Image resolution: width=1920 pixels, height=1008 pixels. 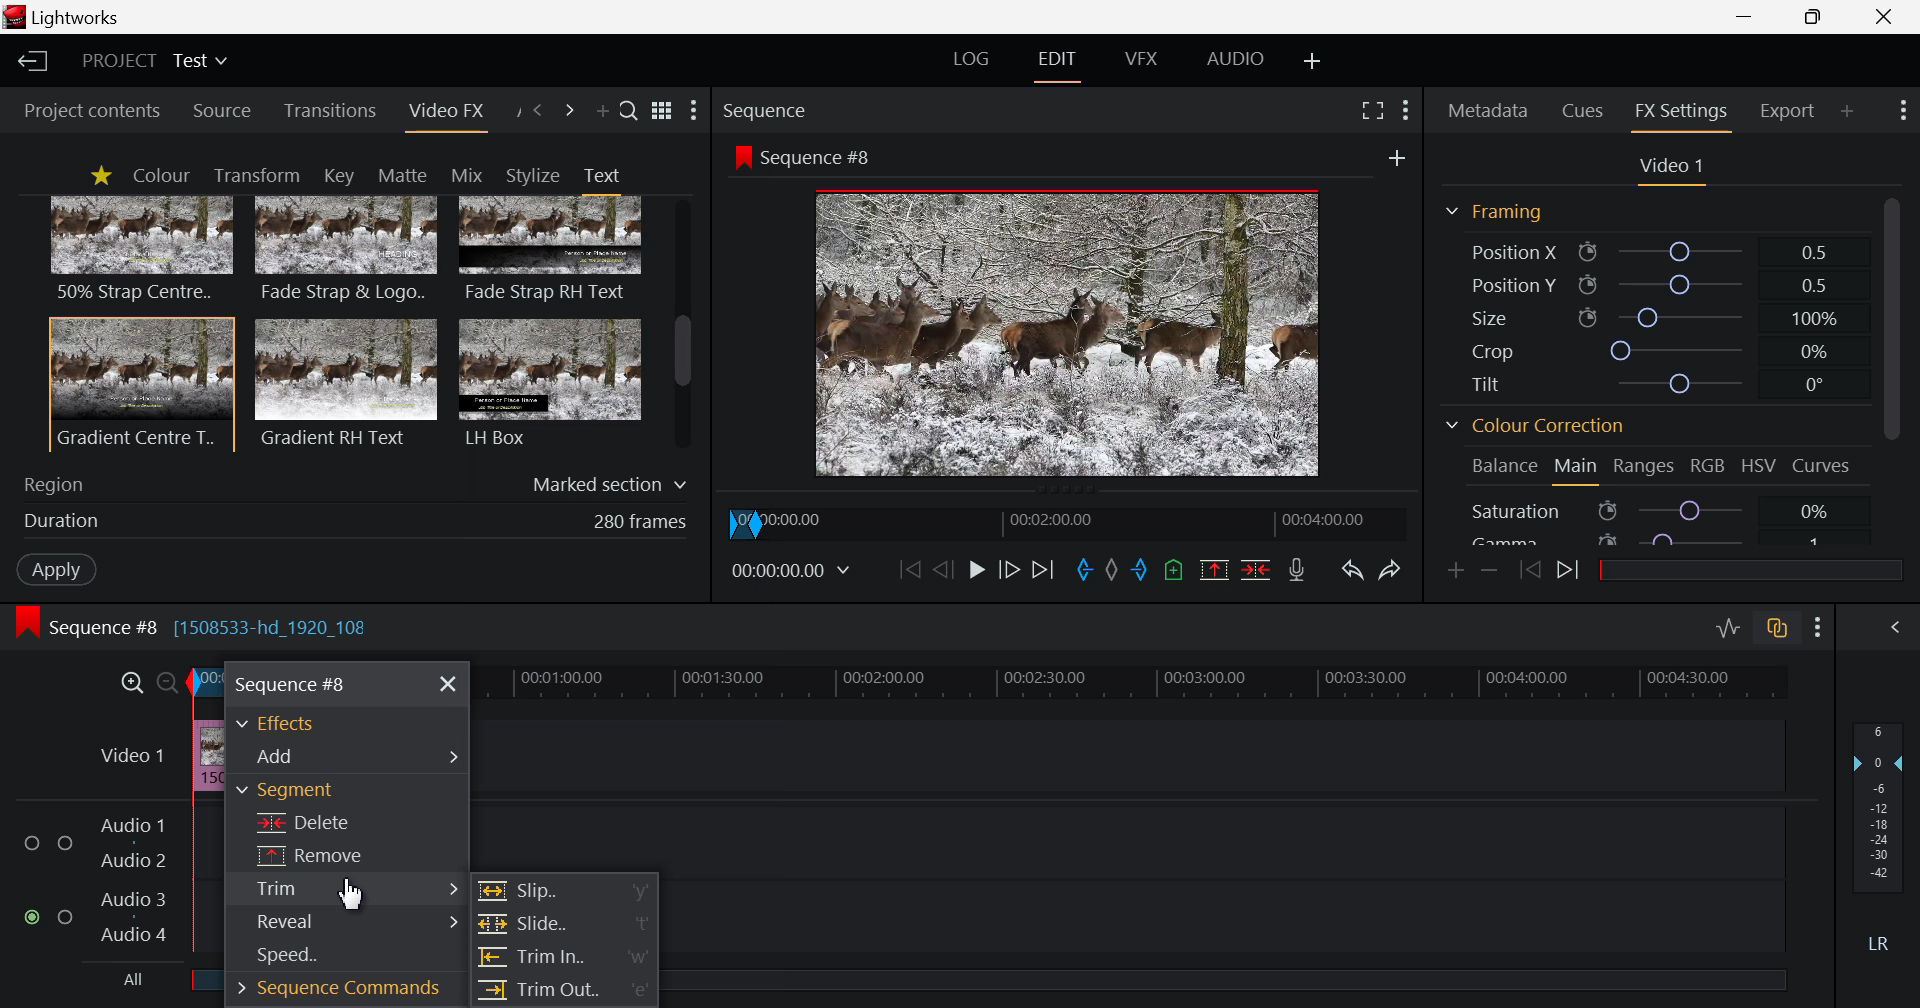 What do you see at coordinates (1081, 568) in the screenshot?
I see `Mark In` at bounding box center [1081, 568].